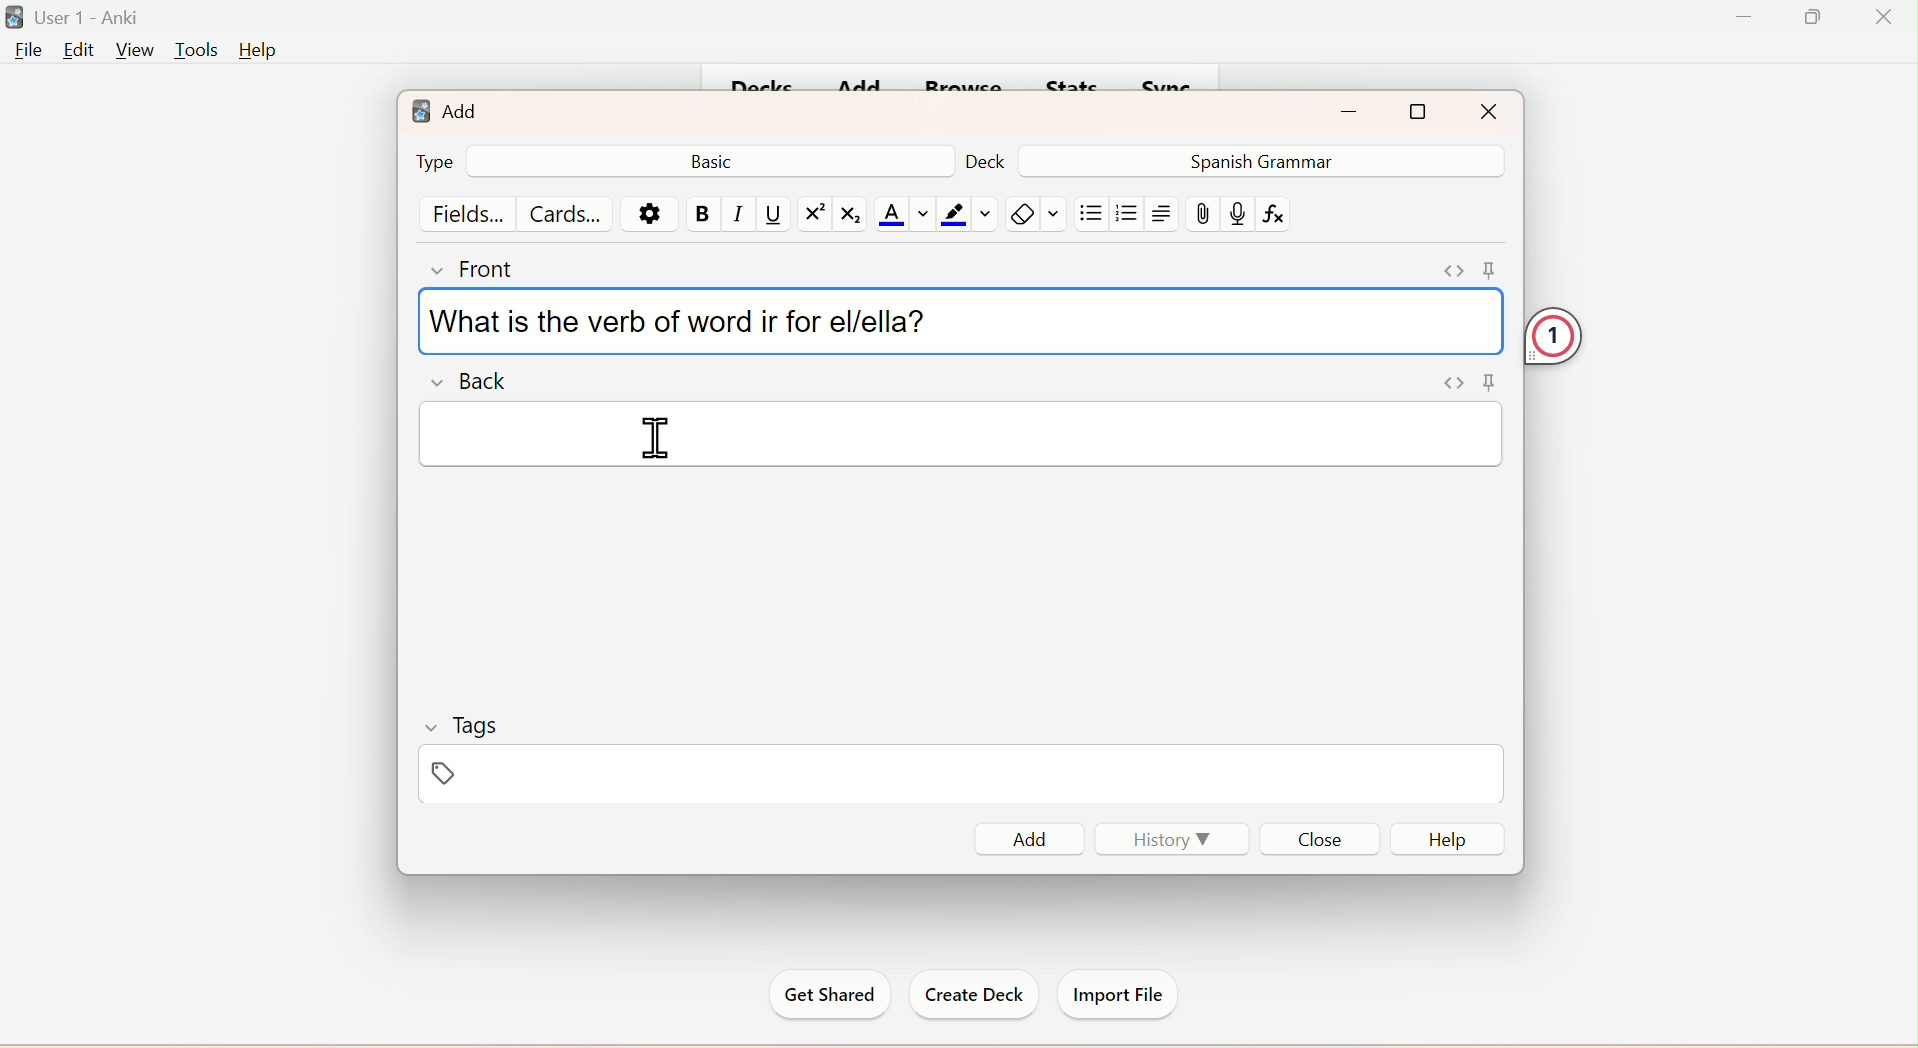 This screenshot has width=1918, height=1048. Describe the element at coordinates (1116, 992) in the screenshot. I see `Import File` at that location.